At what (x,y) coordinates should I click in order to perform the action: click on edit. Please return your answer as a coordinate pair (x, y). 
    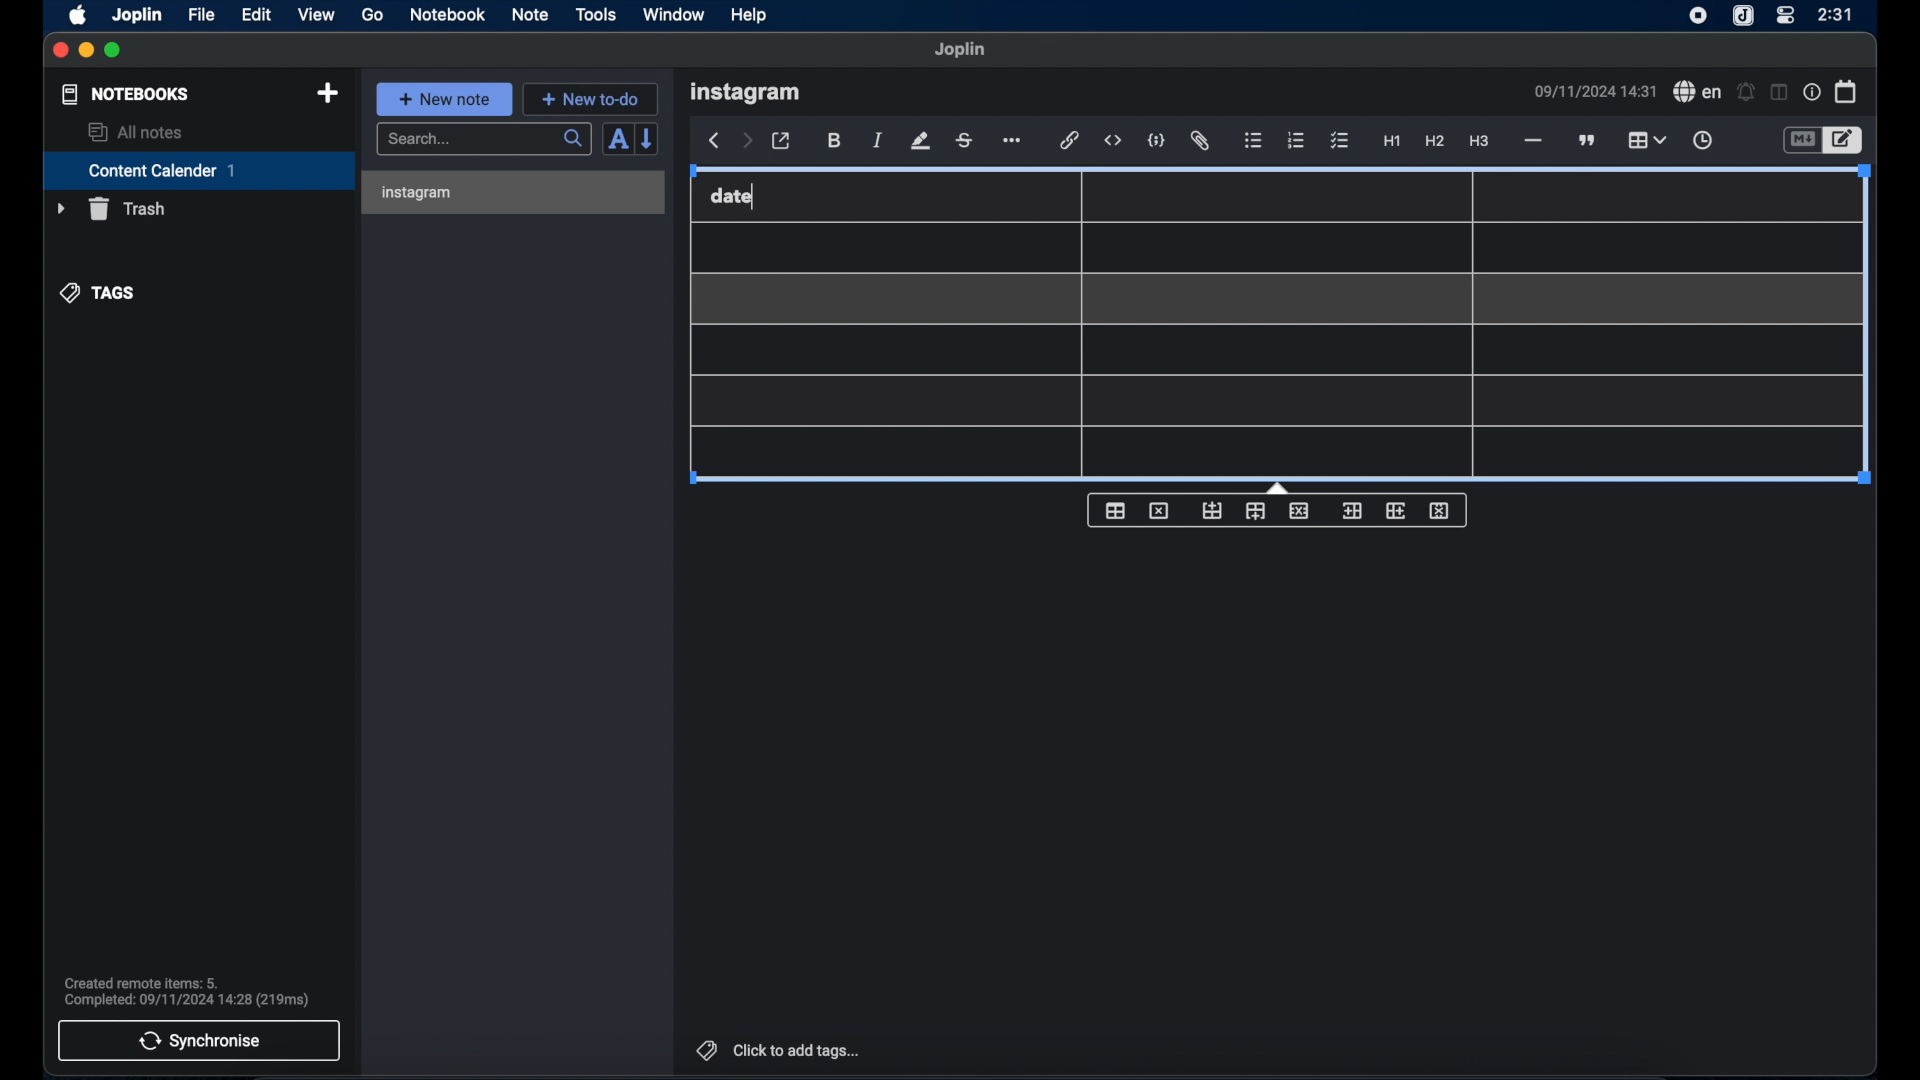
    Looking at the image, I should click on (258, 16).